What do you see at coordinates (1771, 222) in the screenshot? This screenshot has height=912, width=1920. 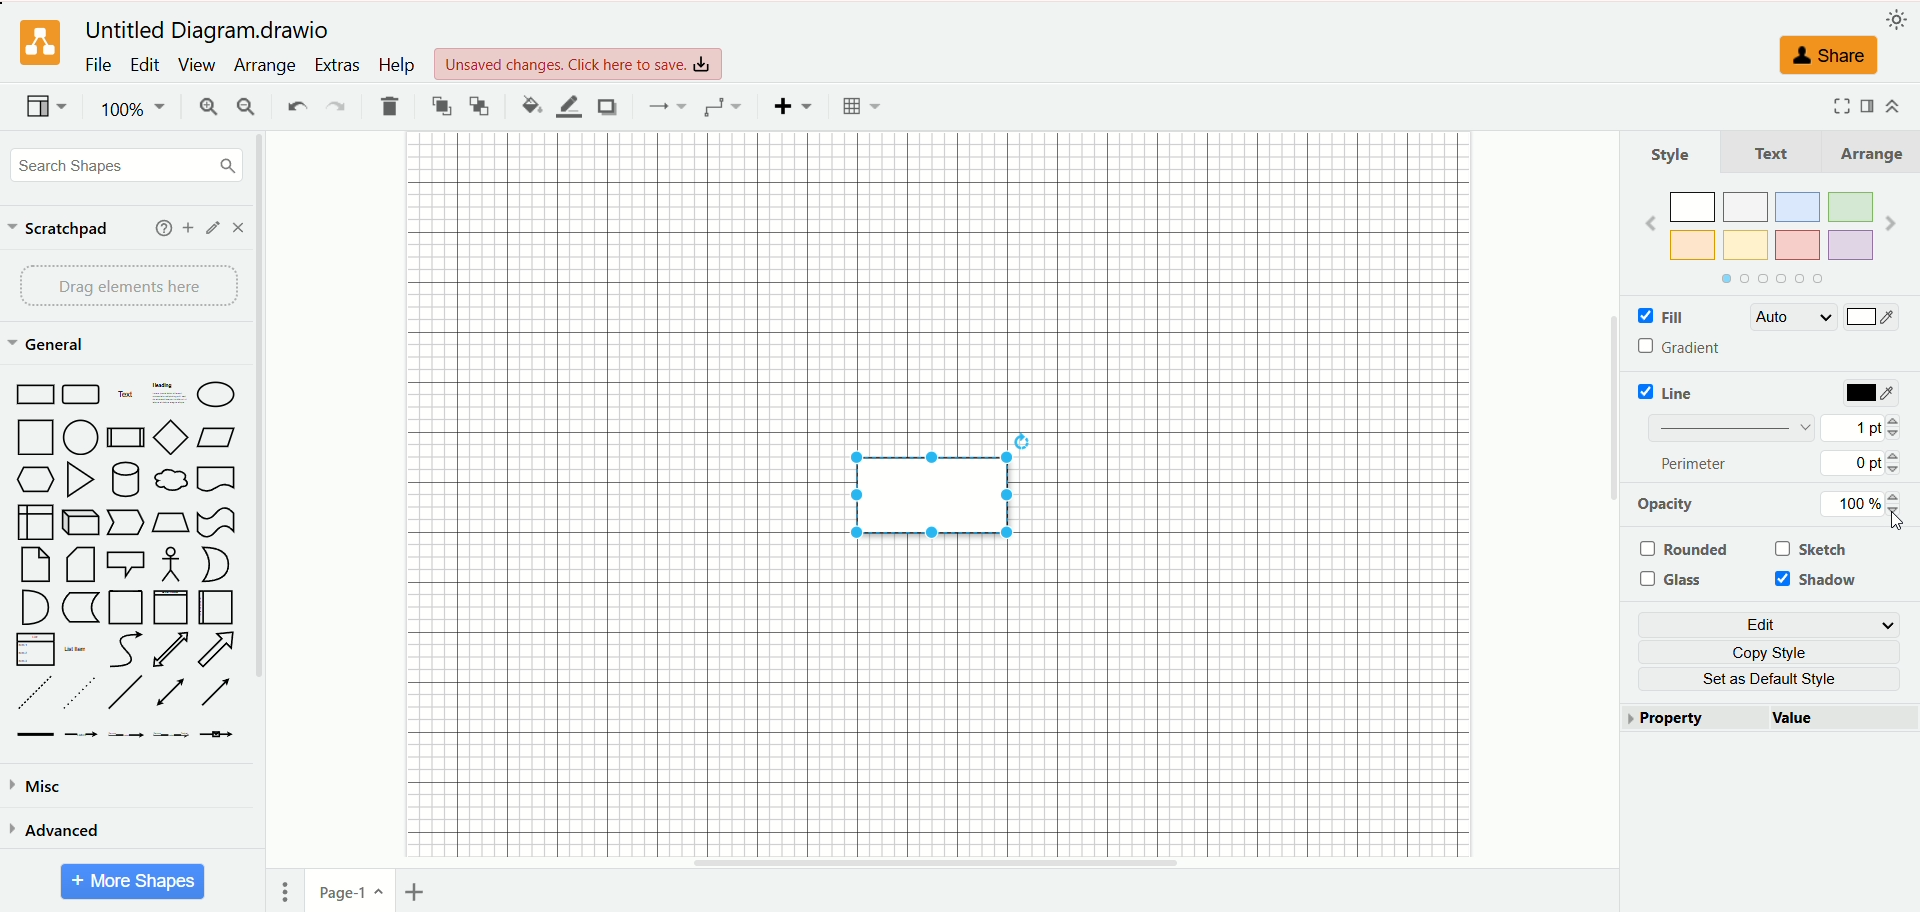 I see `colors` at bounding box center [1771, 222].